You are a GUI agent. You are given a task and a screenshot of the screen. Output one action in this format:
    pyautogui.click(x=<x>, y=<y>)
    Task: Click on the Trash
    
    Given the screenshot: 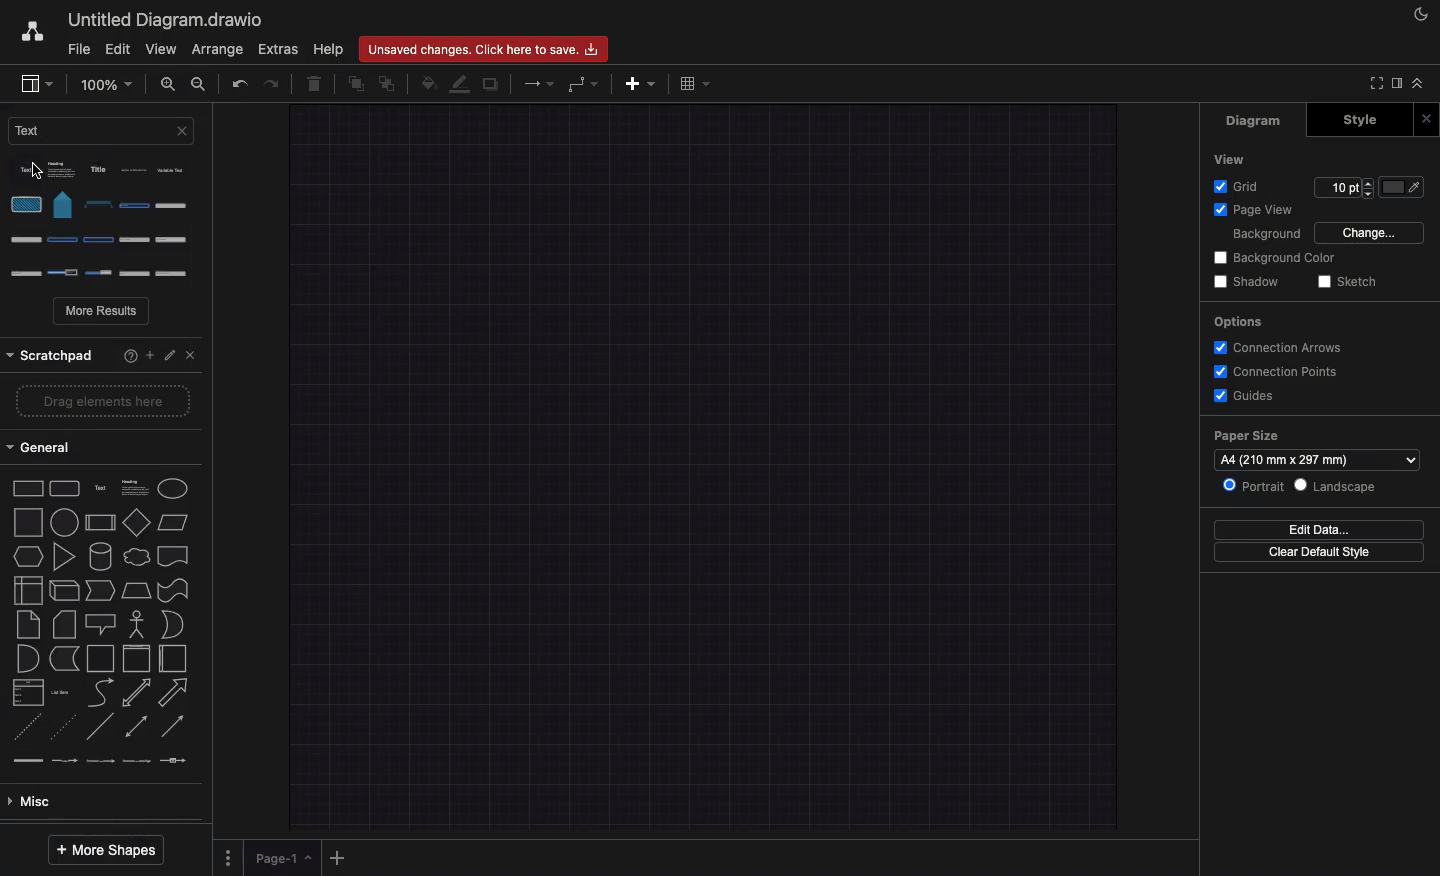 What is the action you would take?
    pyautogui.click(x=316, y=86)
    